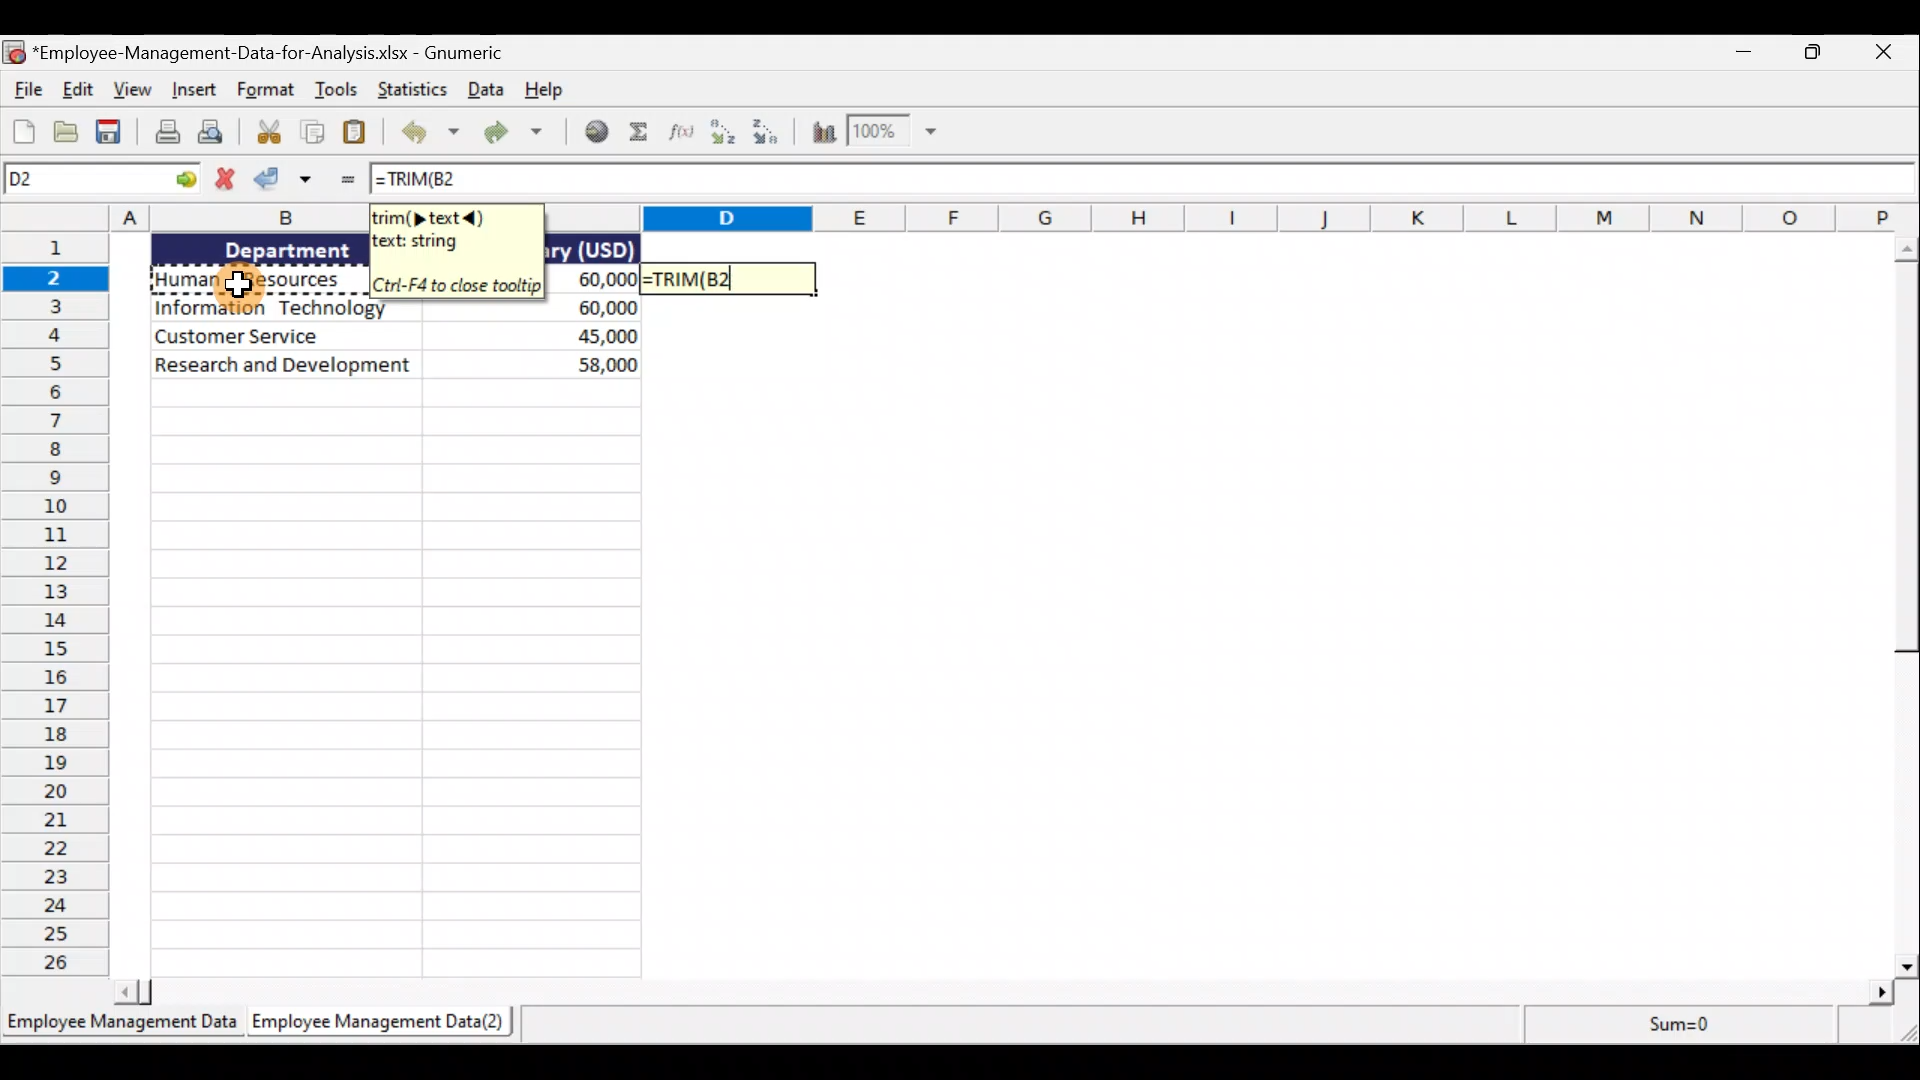  I want to click on Rows, so click(54, 605).